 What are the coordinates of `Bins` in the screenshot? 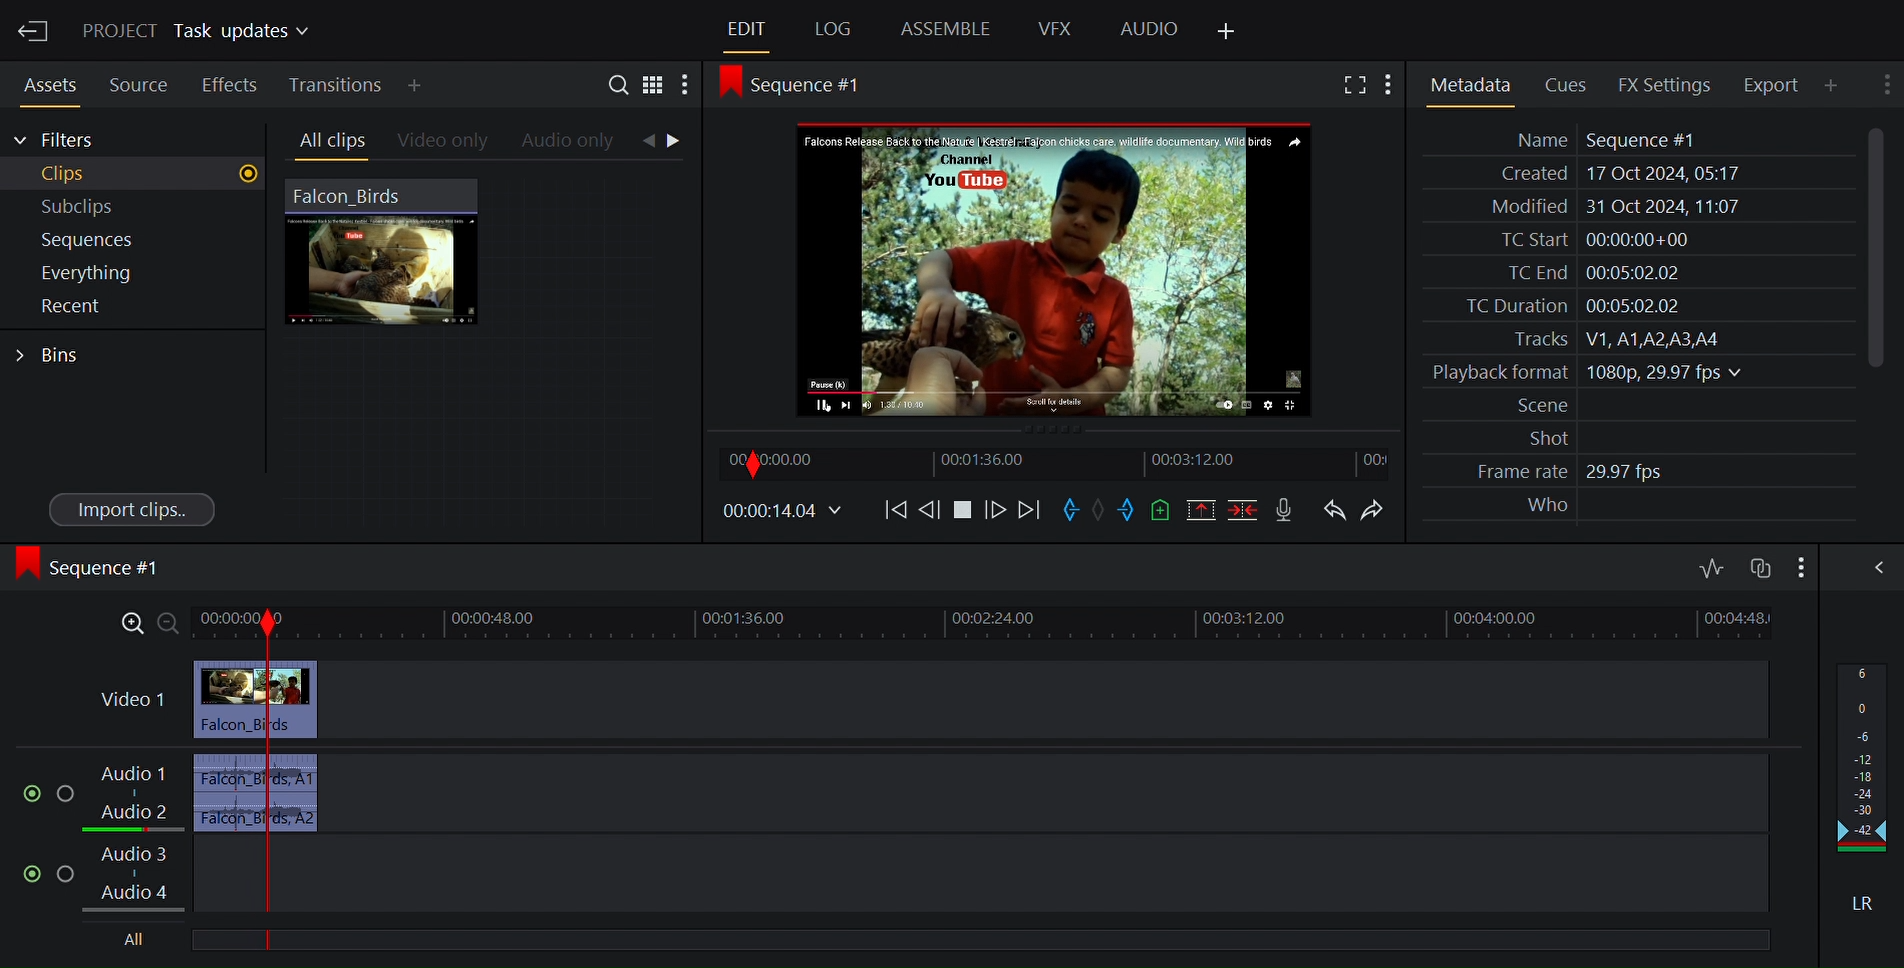 It's located at (58, 353).